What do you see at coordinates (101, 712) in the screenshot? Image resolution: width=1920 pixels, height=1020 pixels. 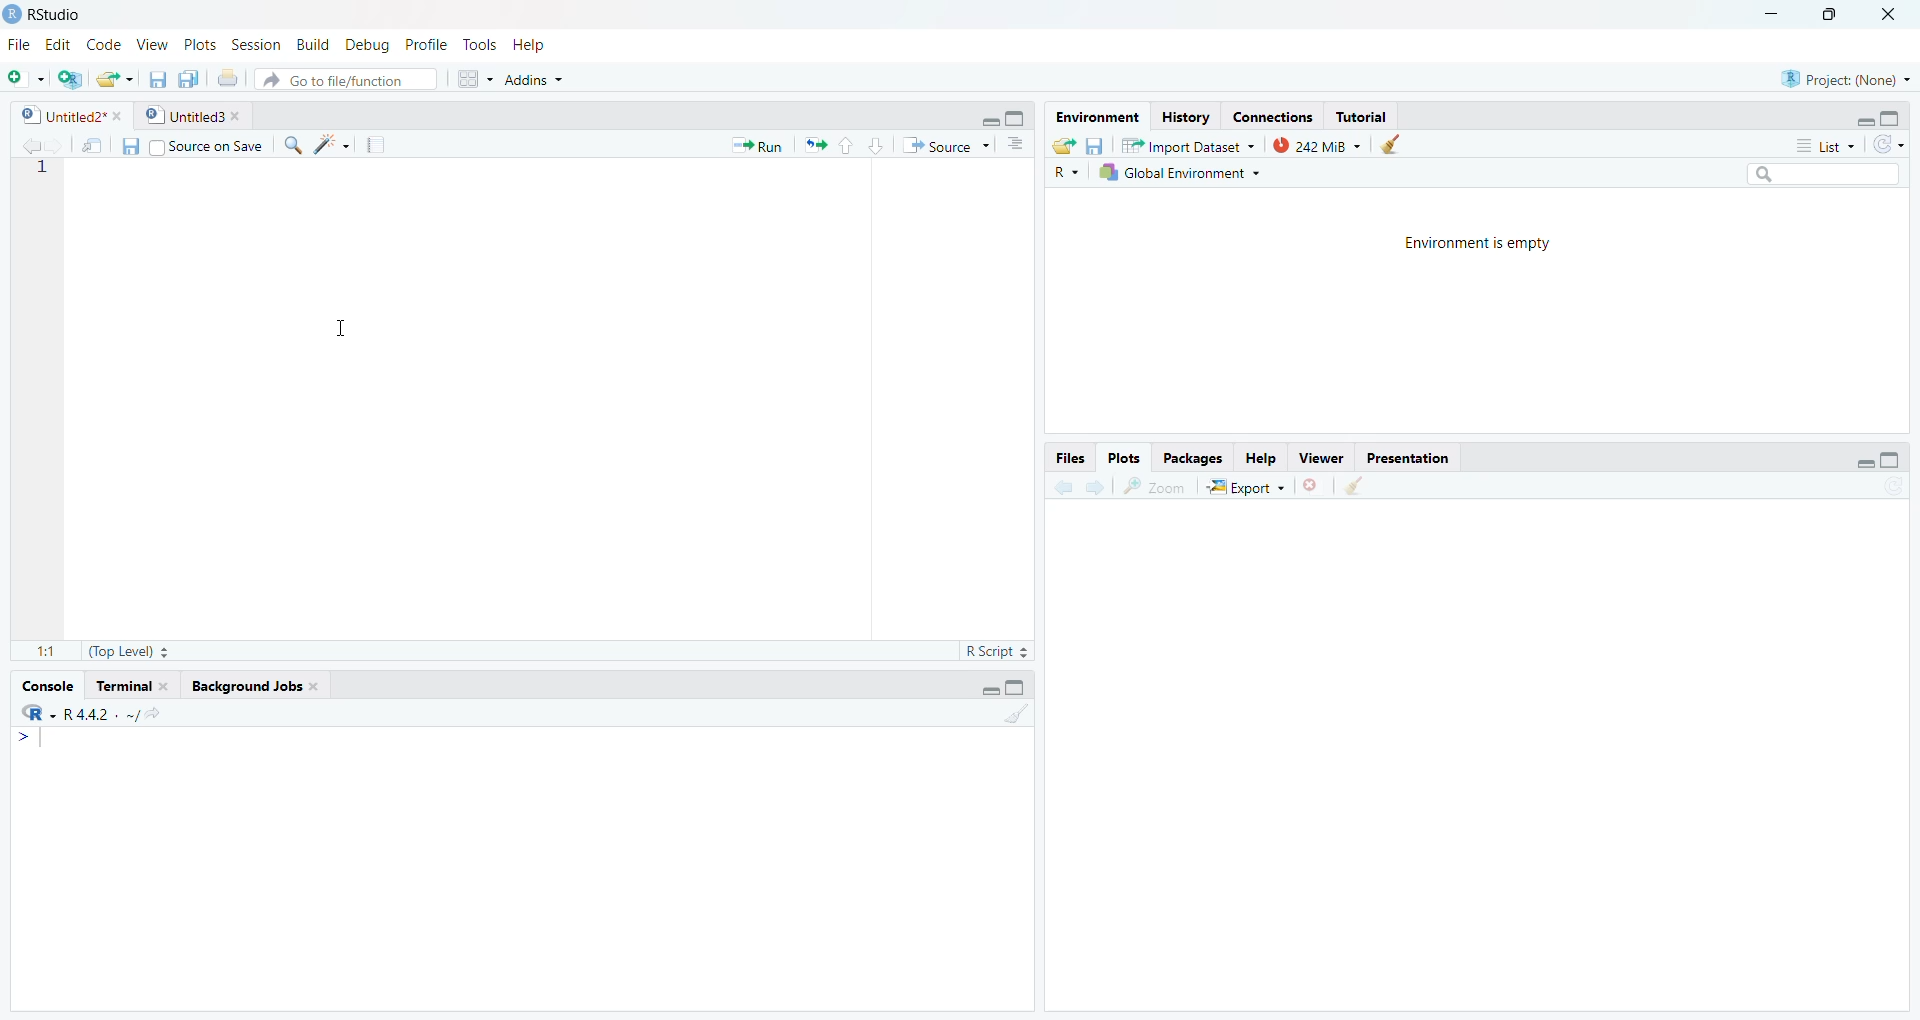 I see `R442 . ~/` at bounding box center [101, 712].